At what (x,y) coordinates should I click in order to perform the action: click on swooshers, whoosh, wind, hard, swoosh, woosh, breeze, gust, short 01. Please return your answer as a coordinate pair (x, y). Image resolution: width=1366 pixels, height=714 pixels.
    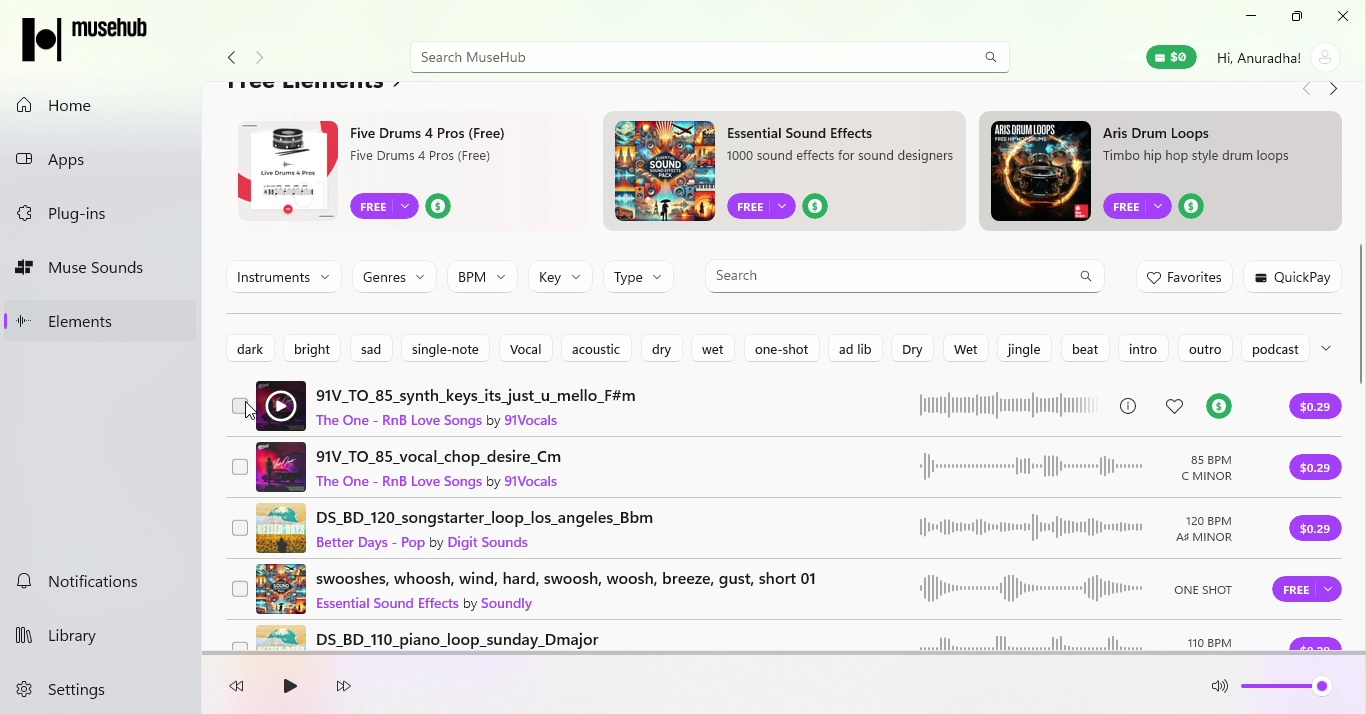
    Looking at the image, I should click on (752, 588).